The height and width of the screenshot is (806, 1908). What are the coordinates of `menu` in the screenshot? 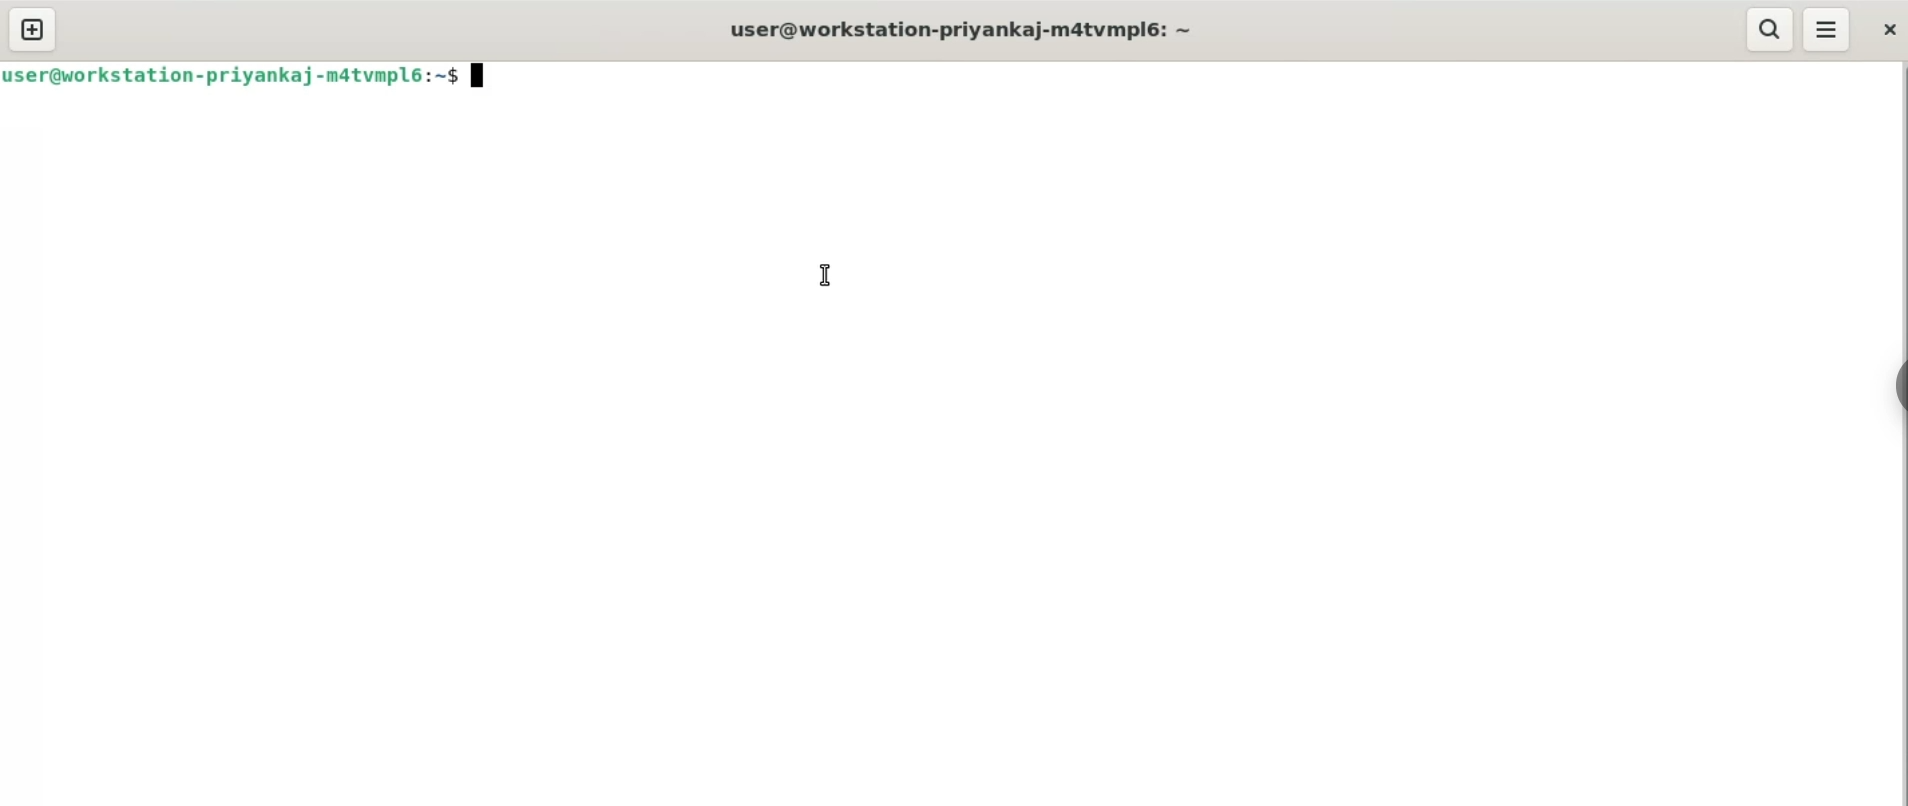 It's located at (1829, 31).